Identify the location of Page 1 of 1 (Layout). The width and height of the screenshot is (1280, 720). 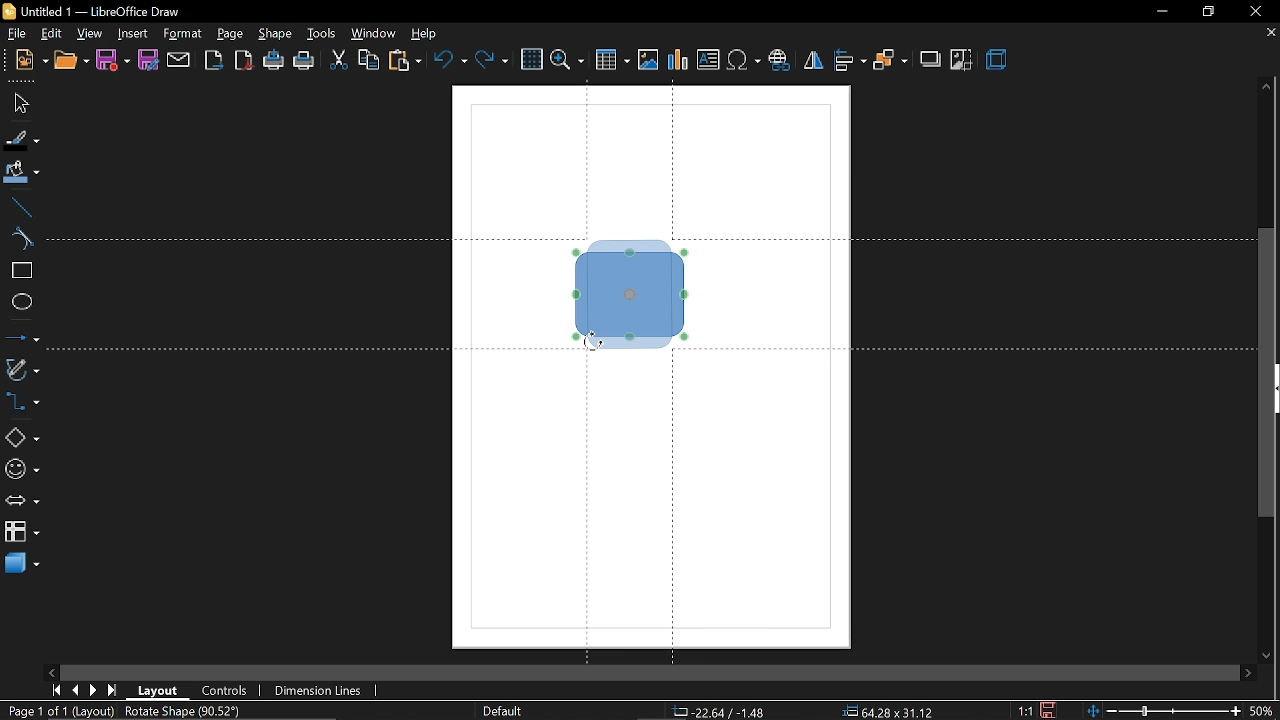
(66, 712).